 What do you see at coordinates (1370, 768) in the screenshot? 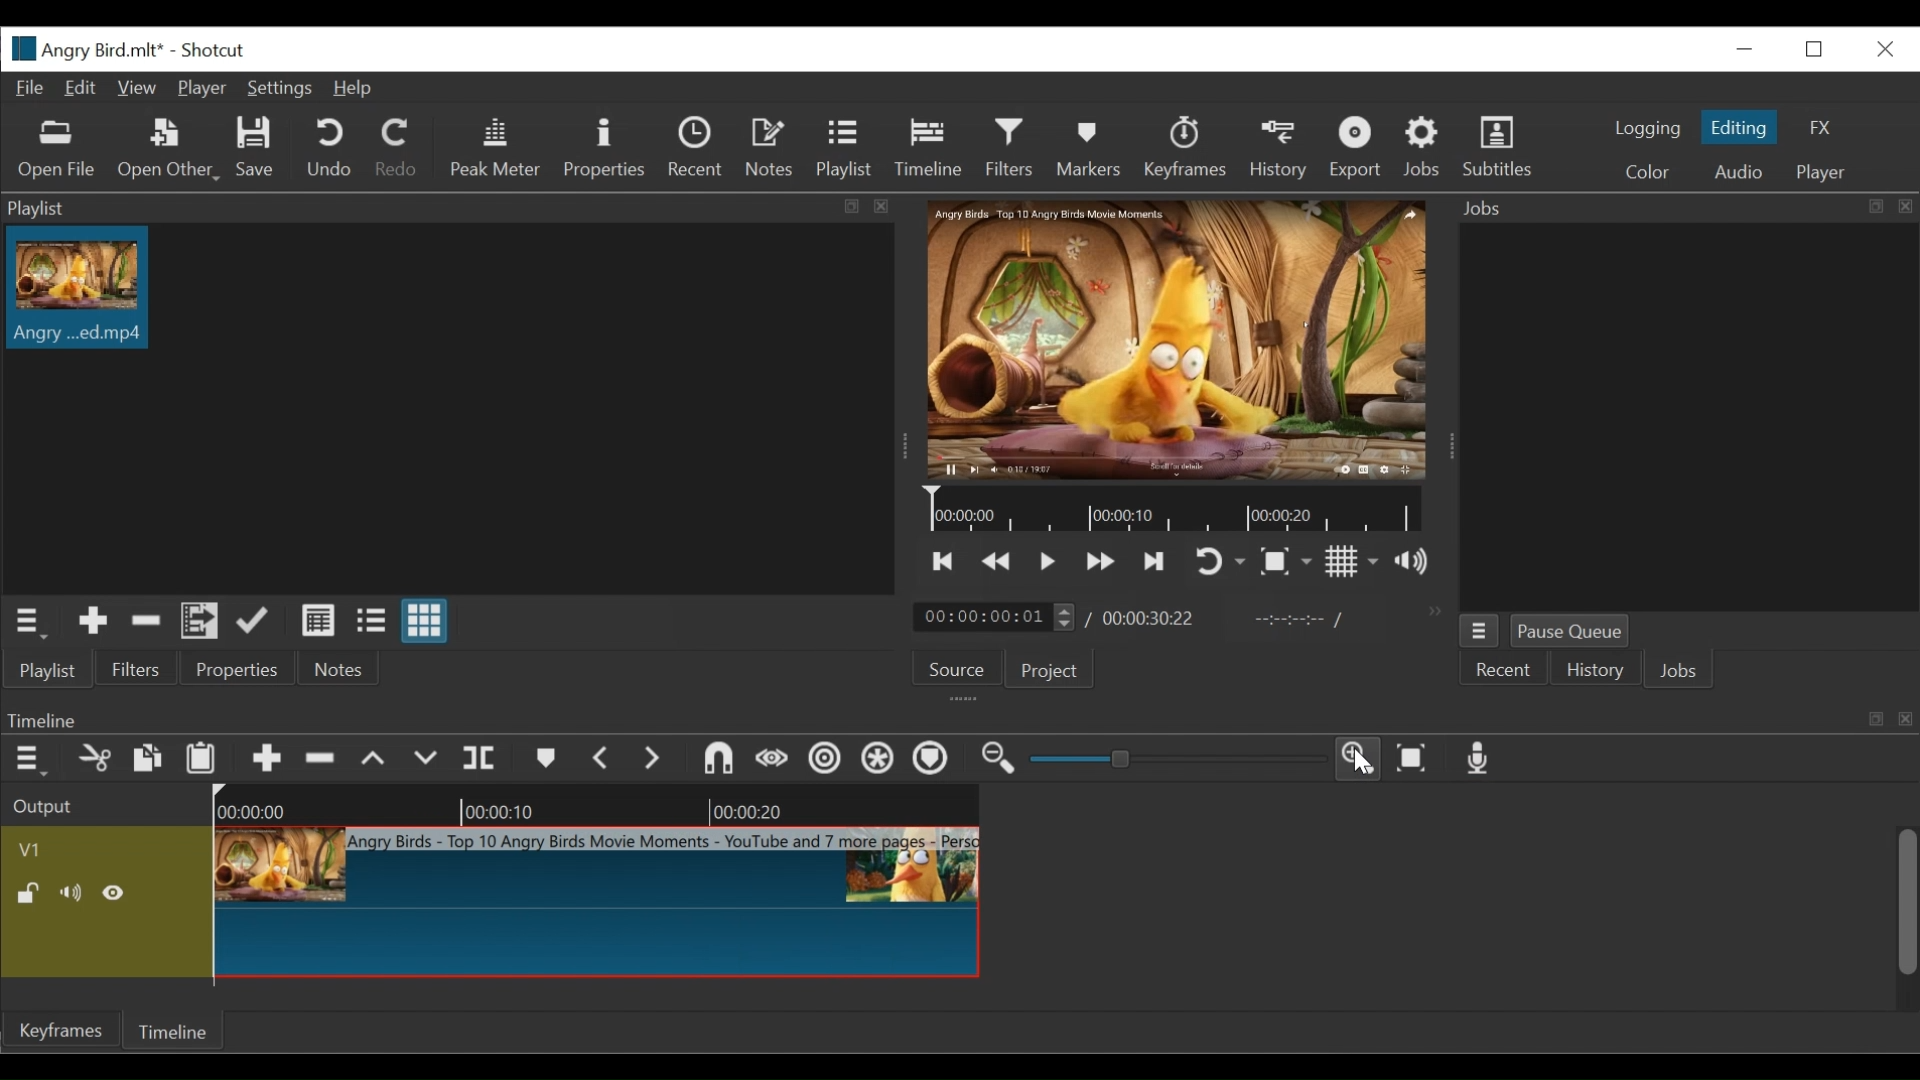
I see `cursor` at bounding box center [1370, 768].